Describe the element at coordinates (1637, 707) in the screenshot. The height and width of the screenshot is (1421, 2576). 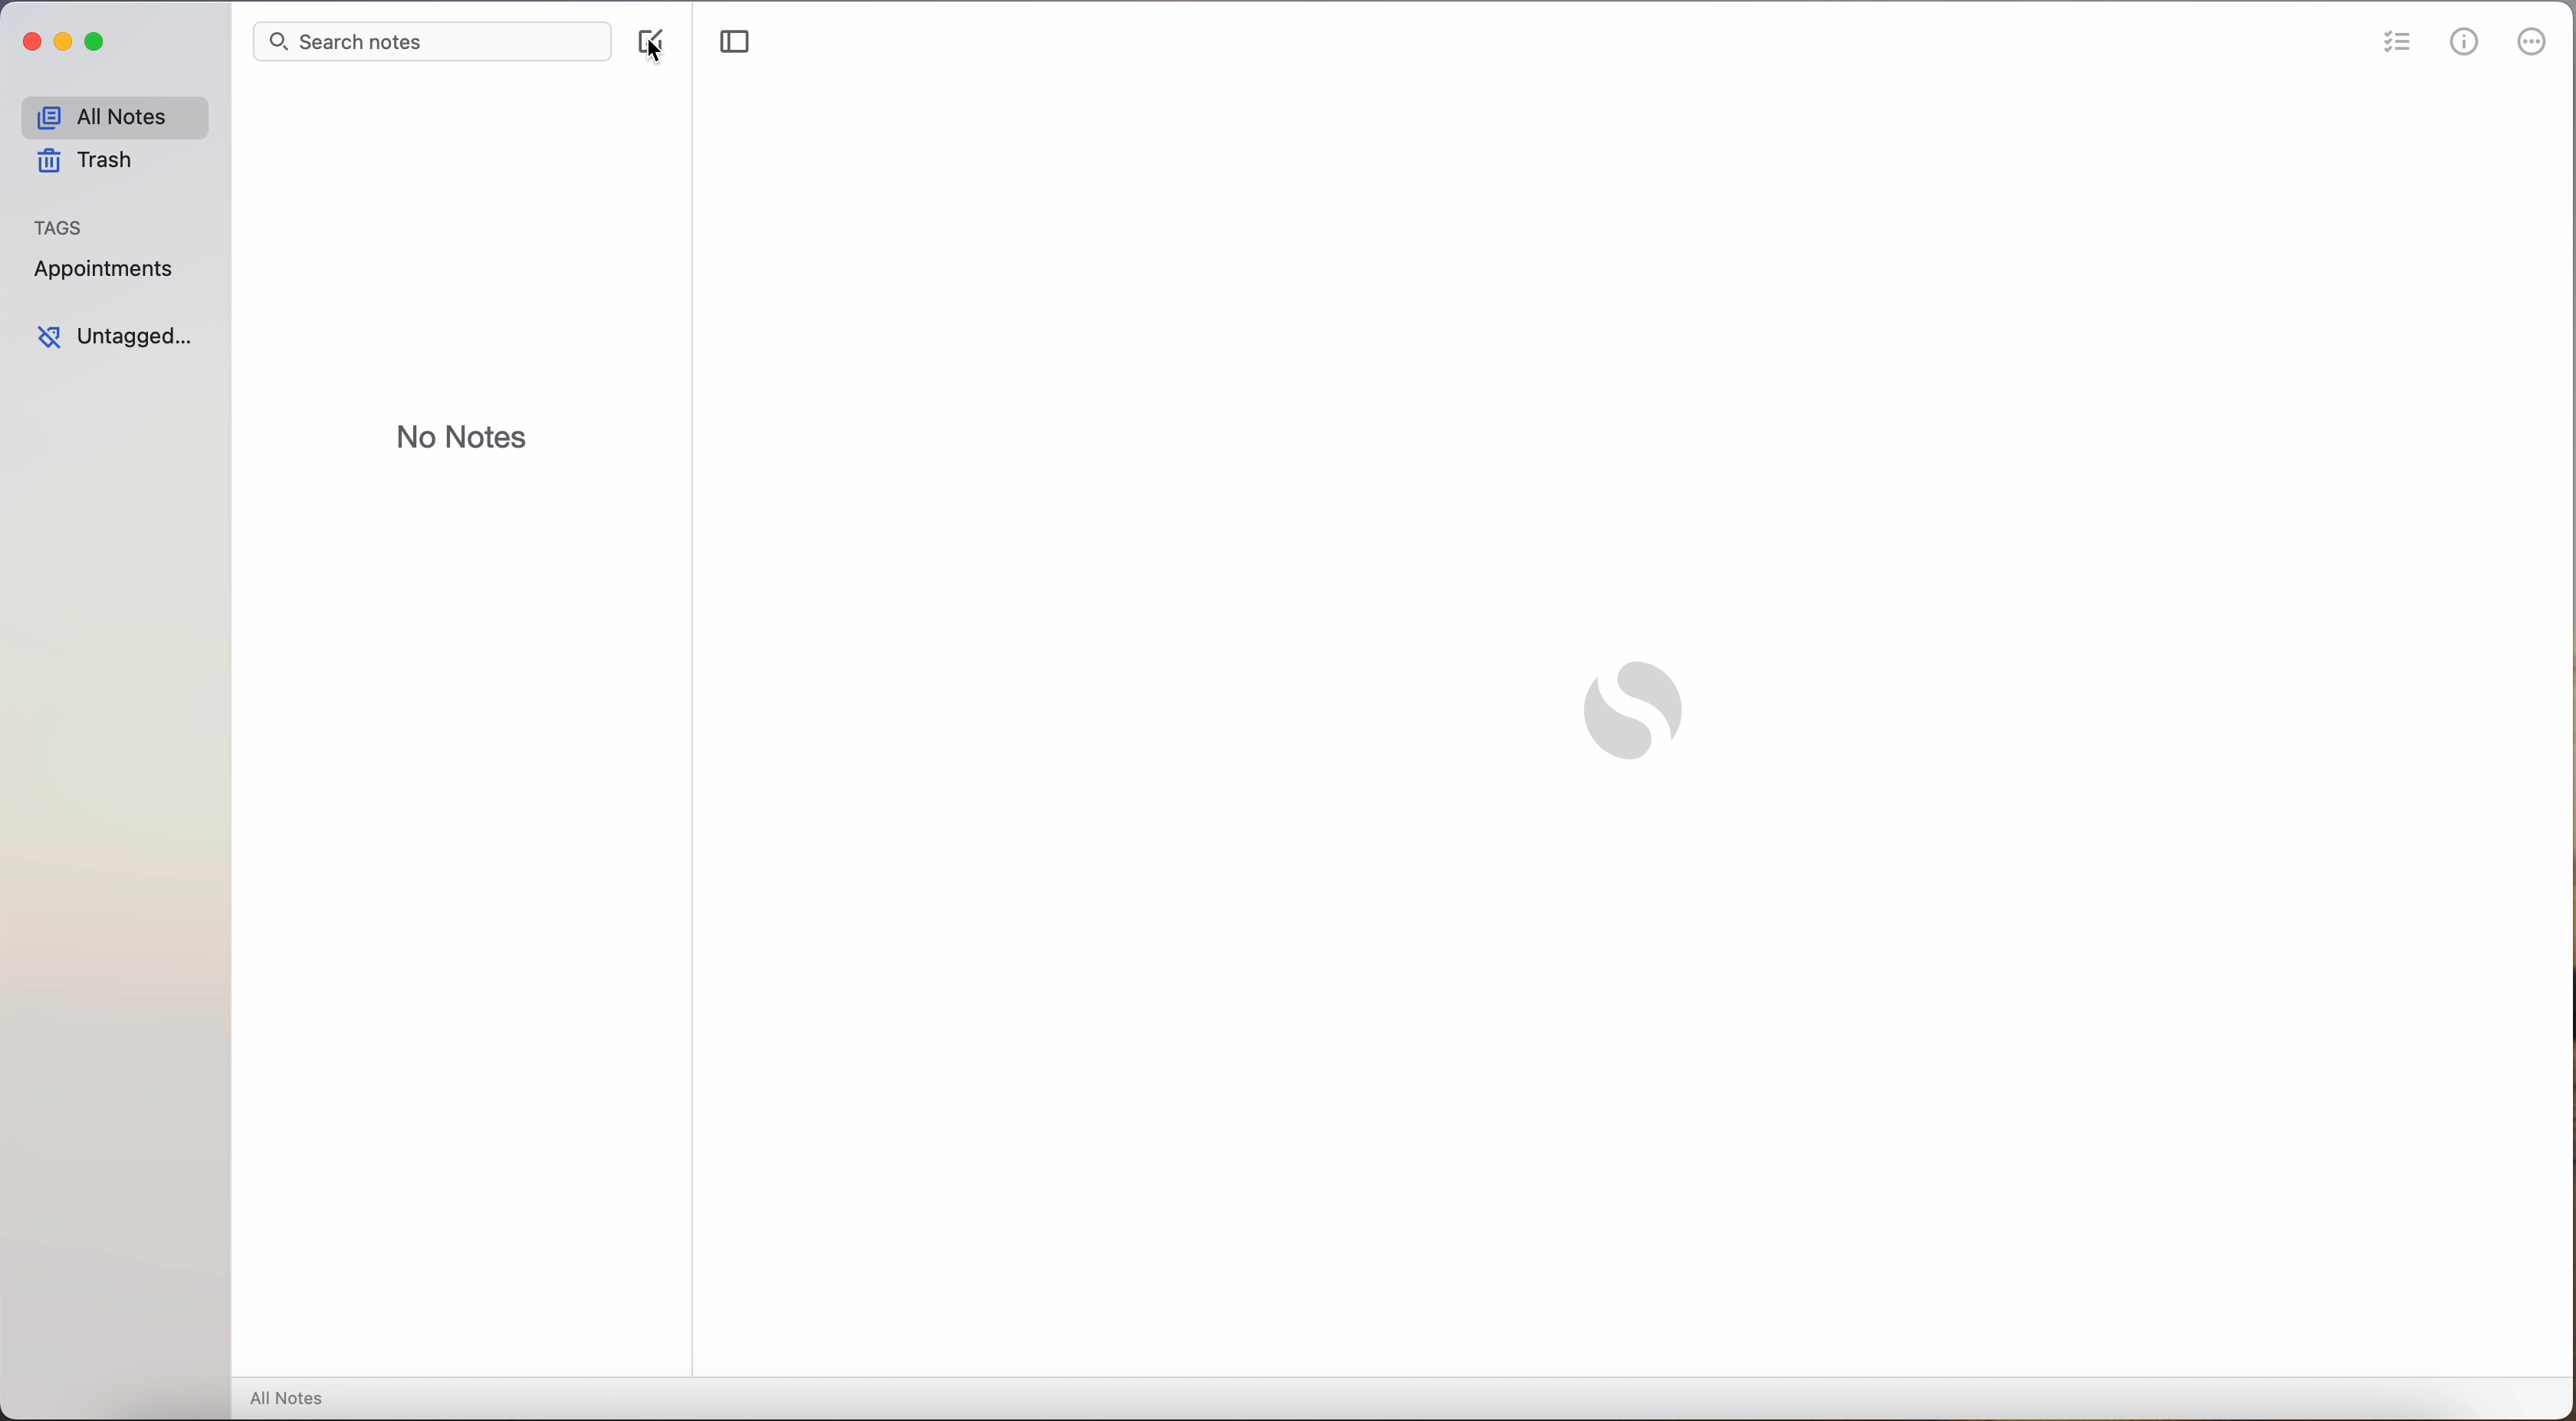
I see `Simplenote logo` at that location.